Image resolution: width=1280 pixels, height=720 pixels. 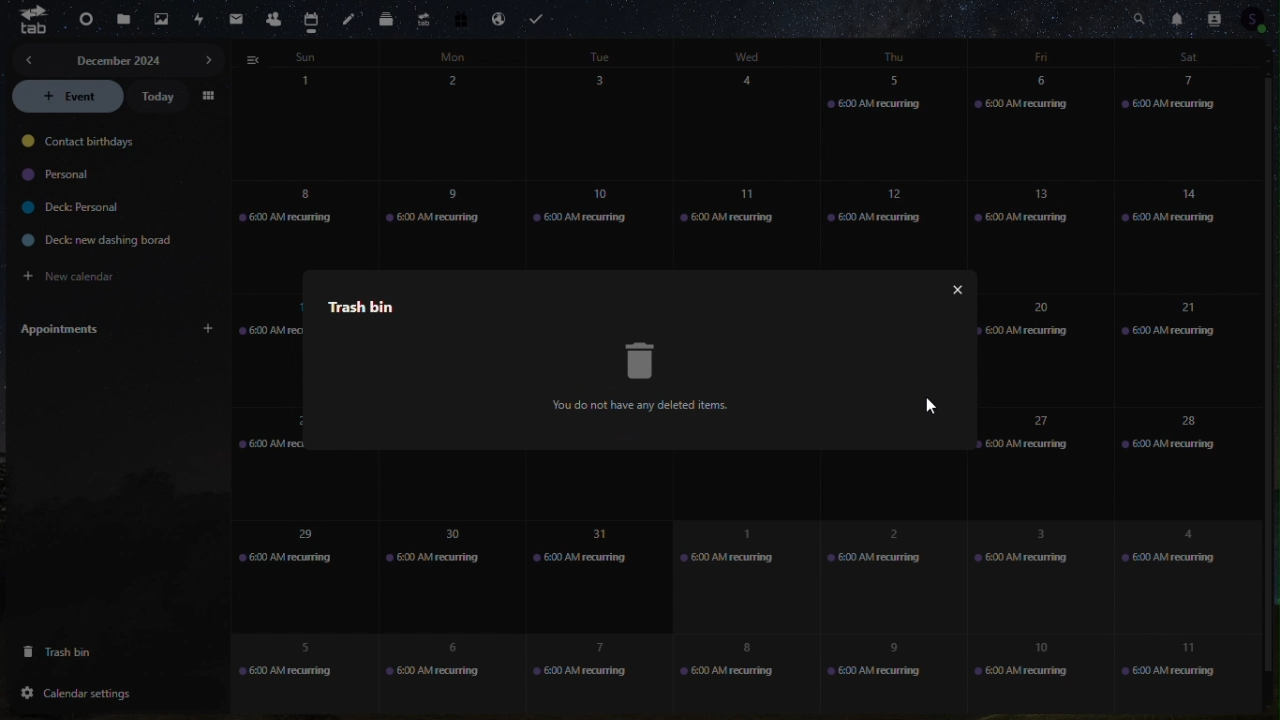 I want to click on mouse pointer, so click(x=930, y=406).